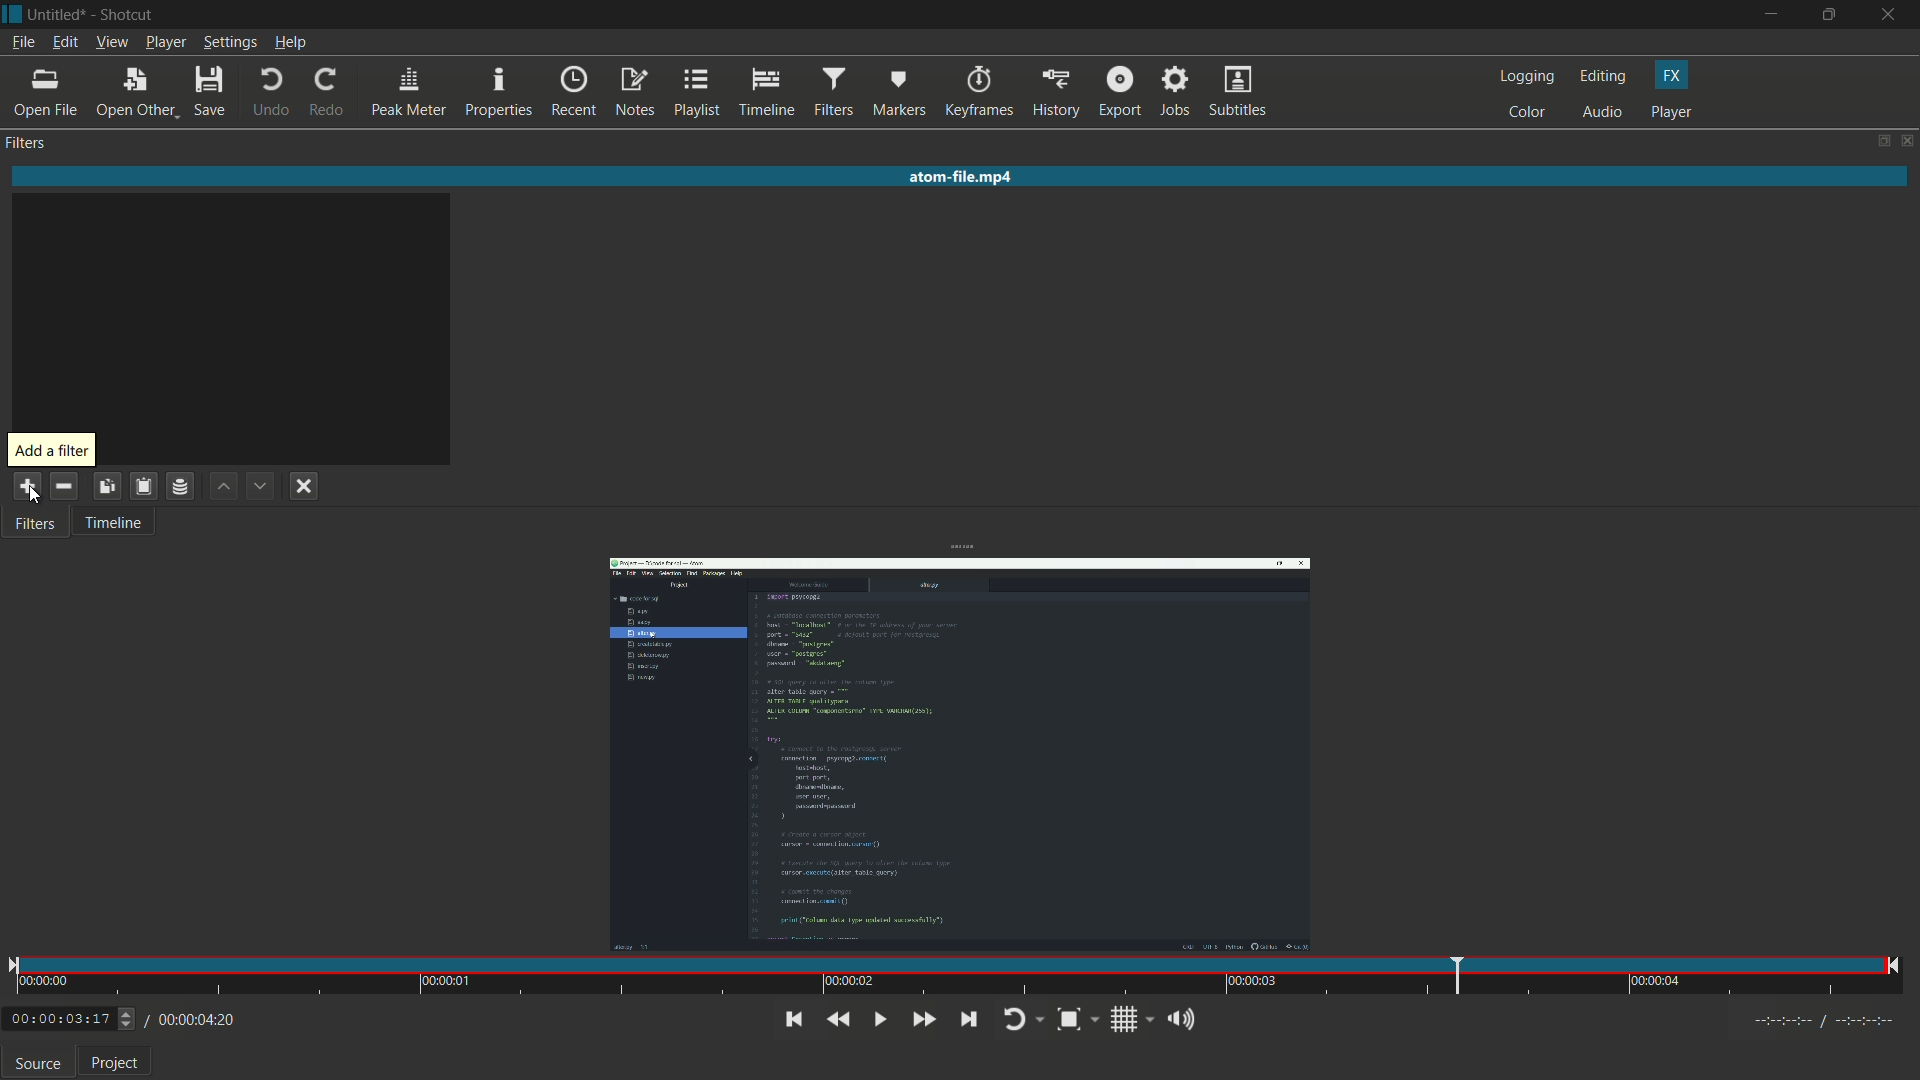 Image resolution: width=1920 pixels, height=1080 pixels. What do you see at coordinates (1672, 113) in the screenshot?
I see `player` at bounding box center [1672, 113].